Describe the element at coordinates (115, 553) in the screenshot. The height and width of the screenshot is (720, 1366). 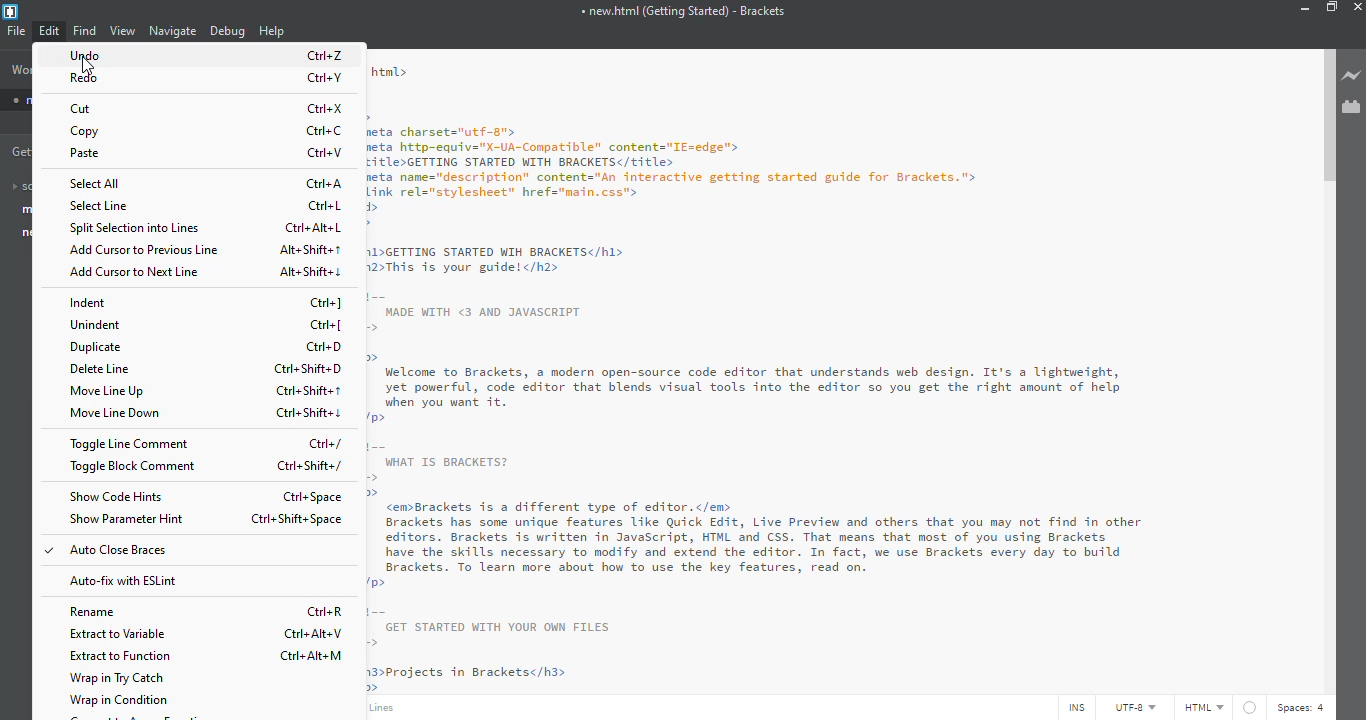
I see `auto close braces` at that location.